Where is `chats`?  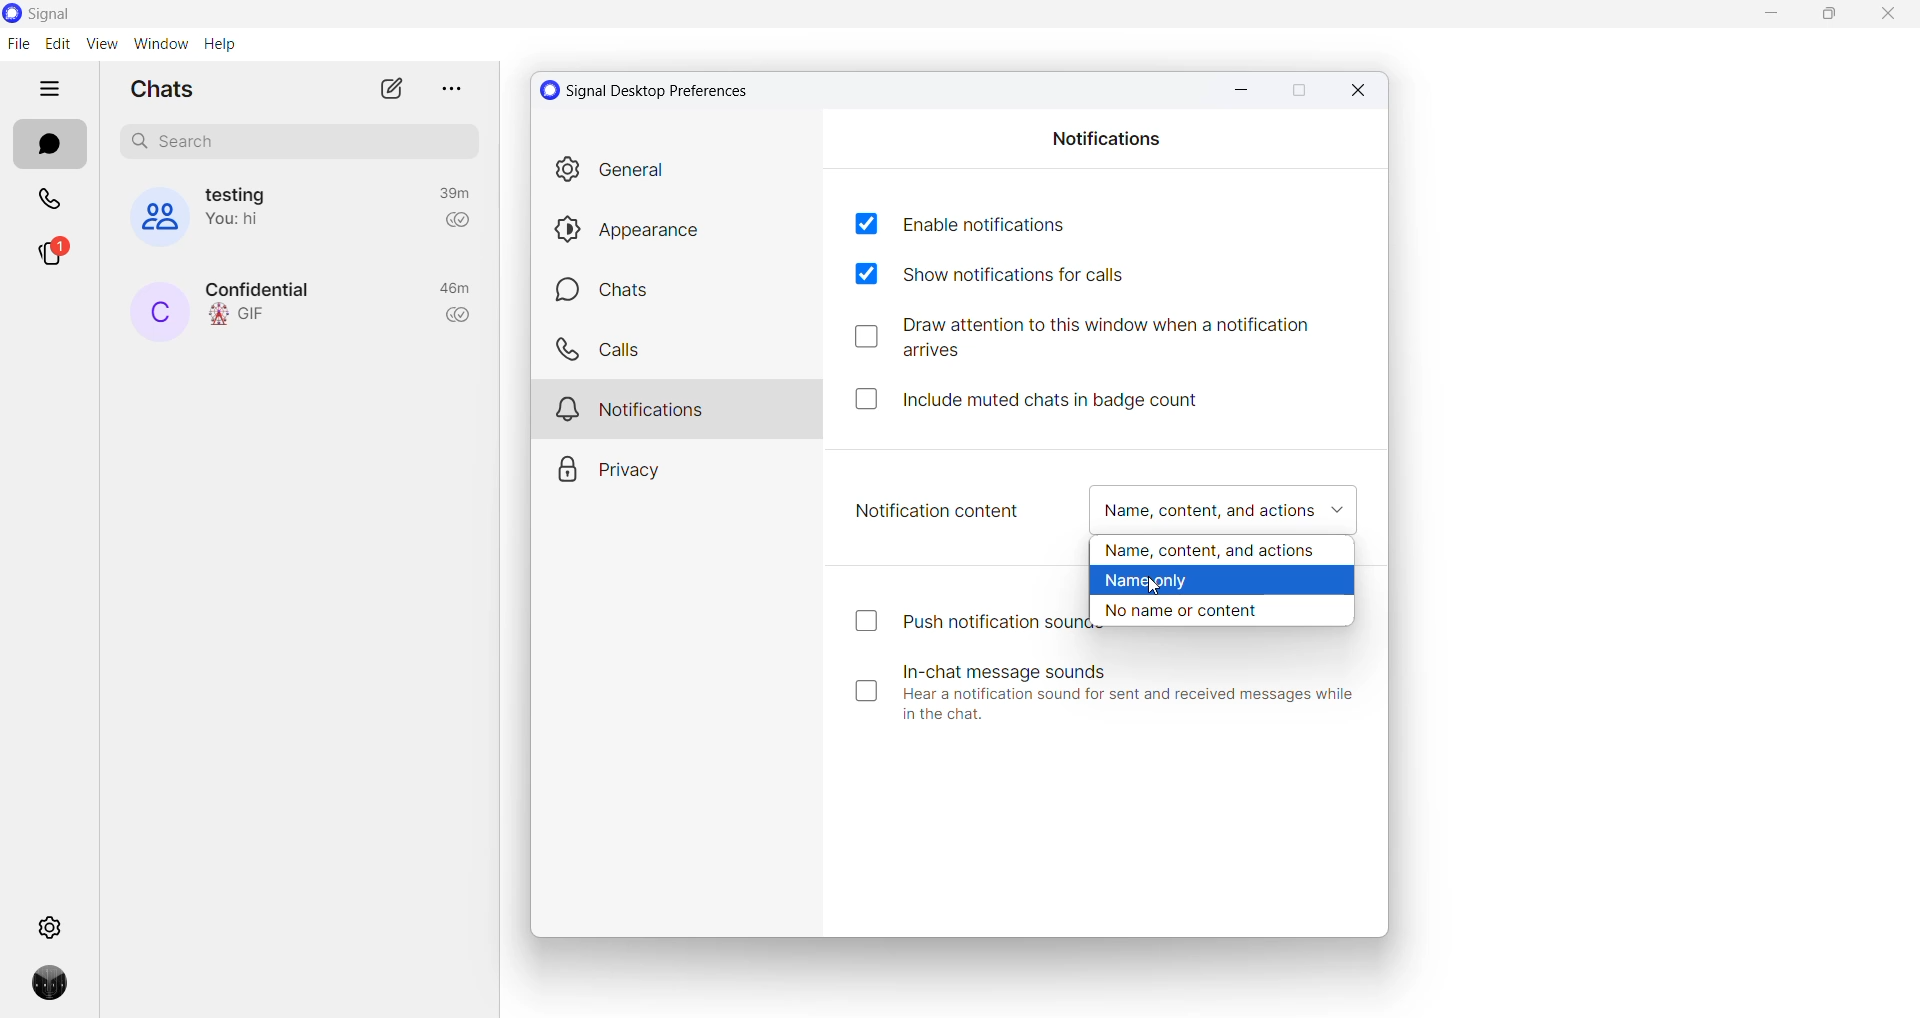 chats is located at coordinates (46, 146).